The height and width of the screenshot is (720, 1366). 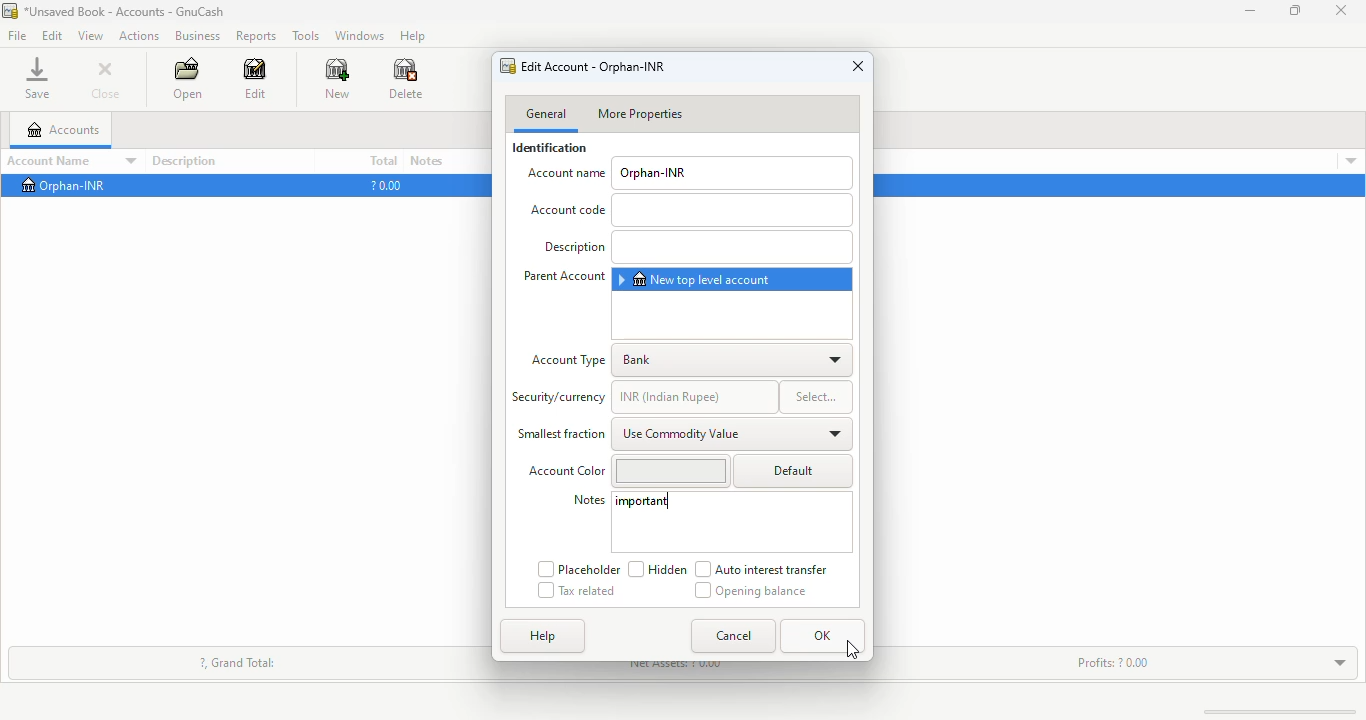 What do you see at coordinates (562, 211) in the screenshot?
I see `Account code` at bounding box center [562, 211].